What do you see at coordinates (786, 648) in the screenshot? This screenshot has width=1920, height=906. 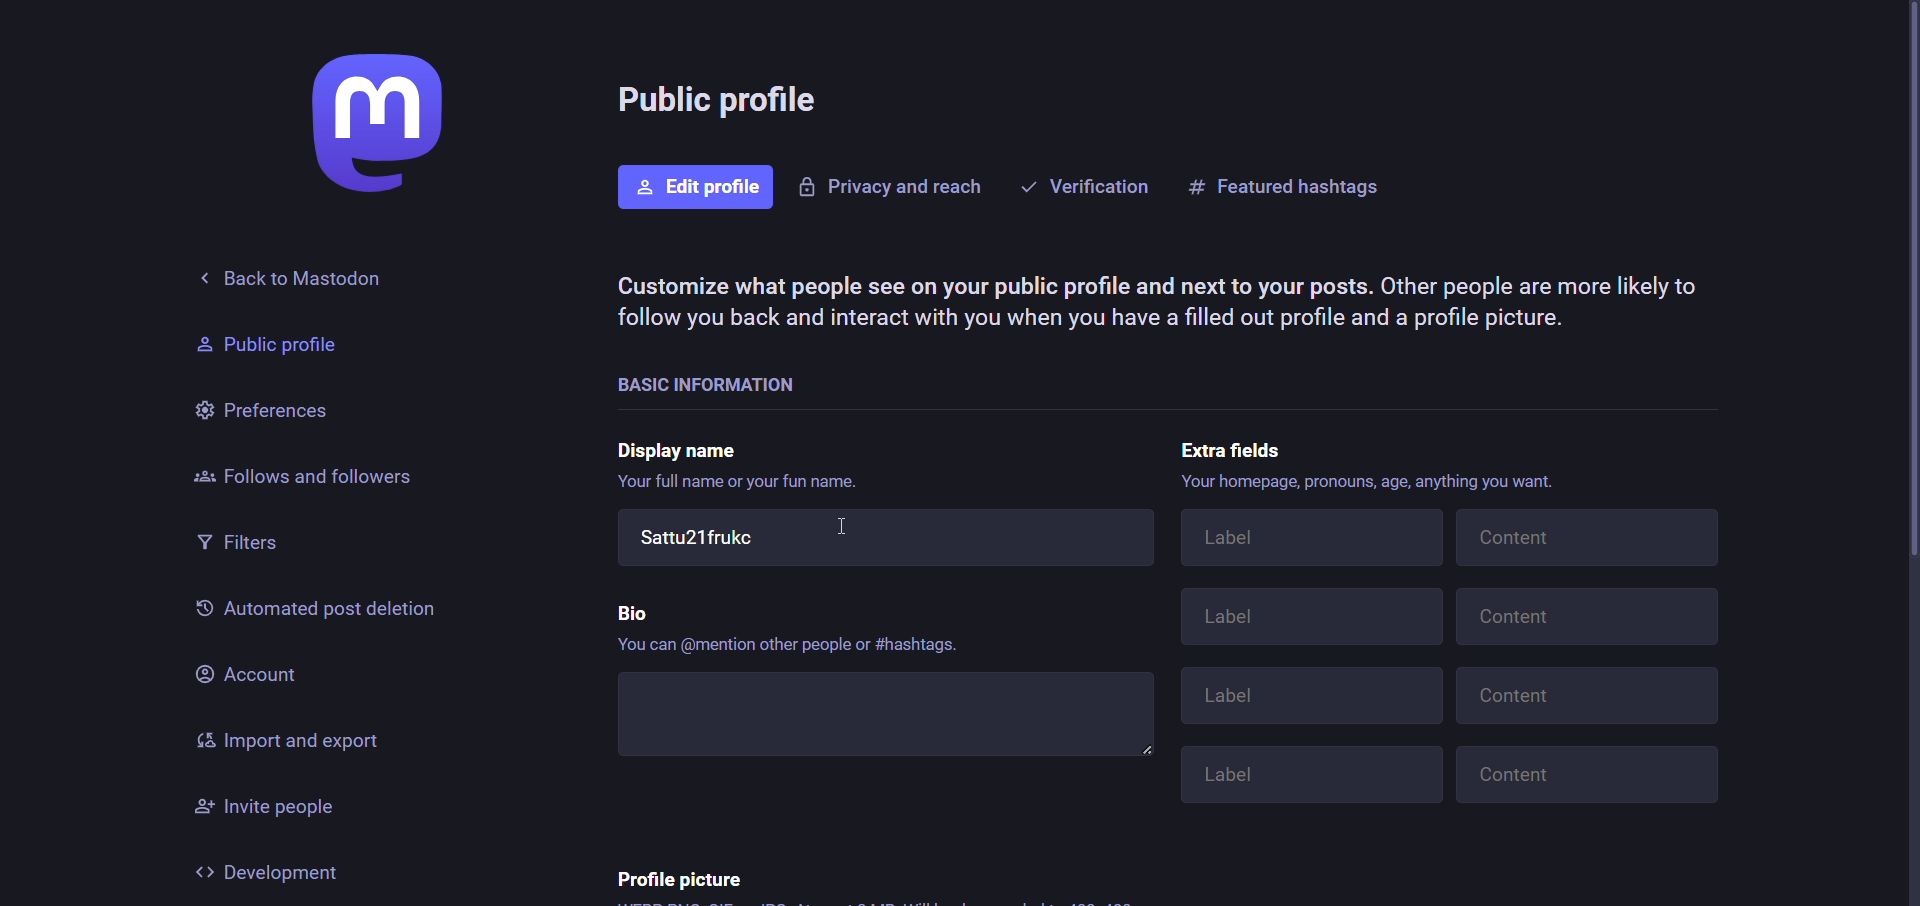 I see `‘You can @mention other people or #hashtags.` at bounding box center [786, 648].